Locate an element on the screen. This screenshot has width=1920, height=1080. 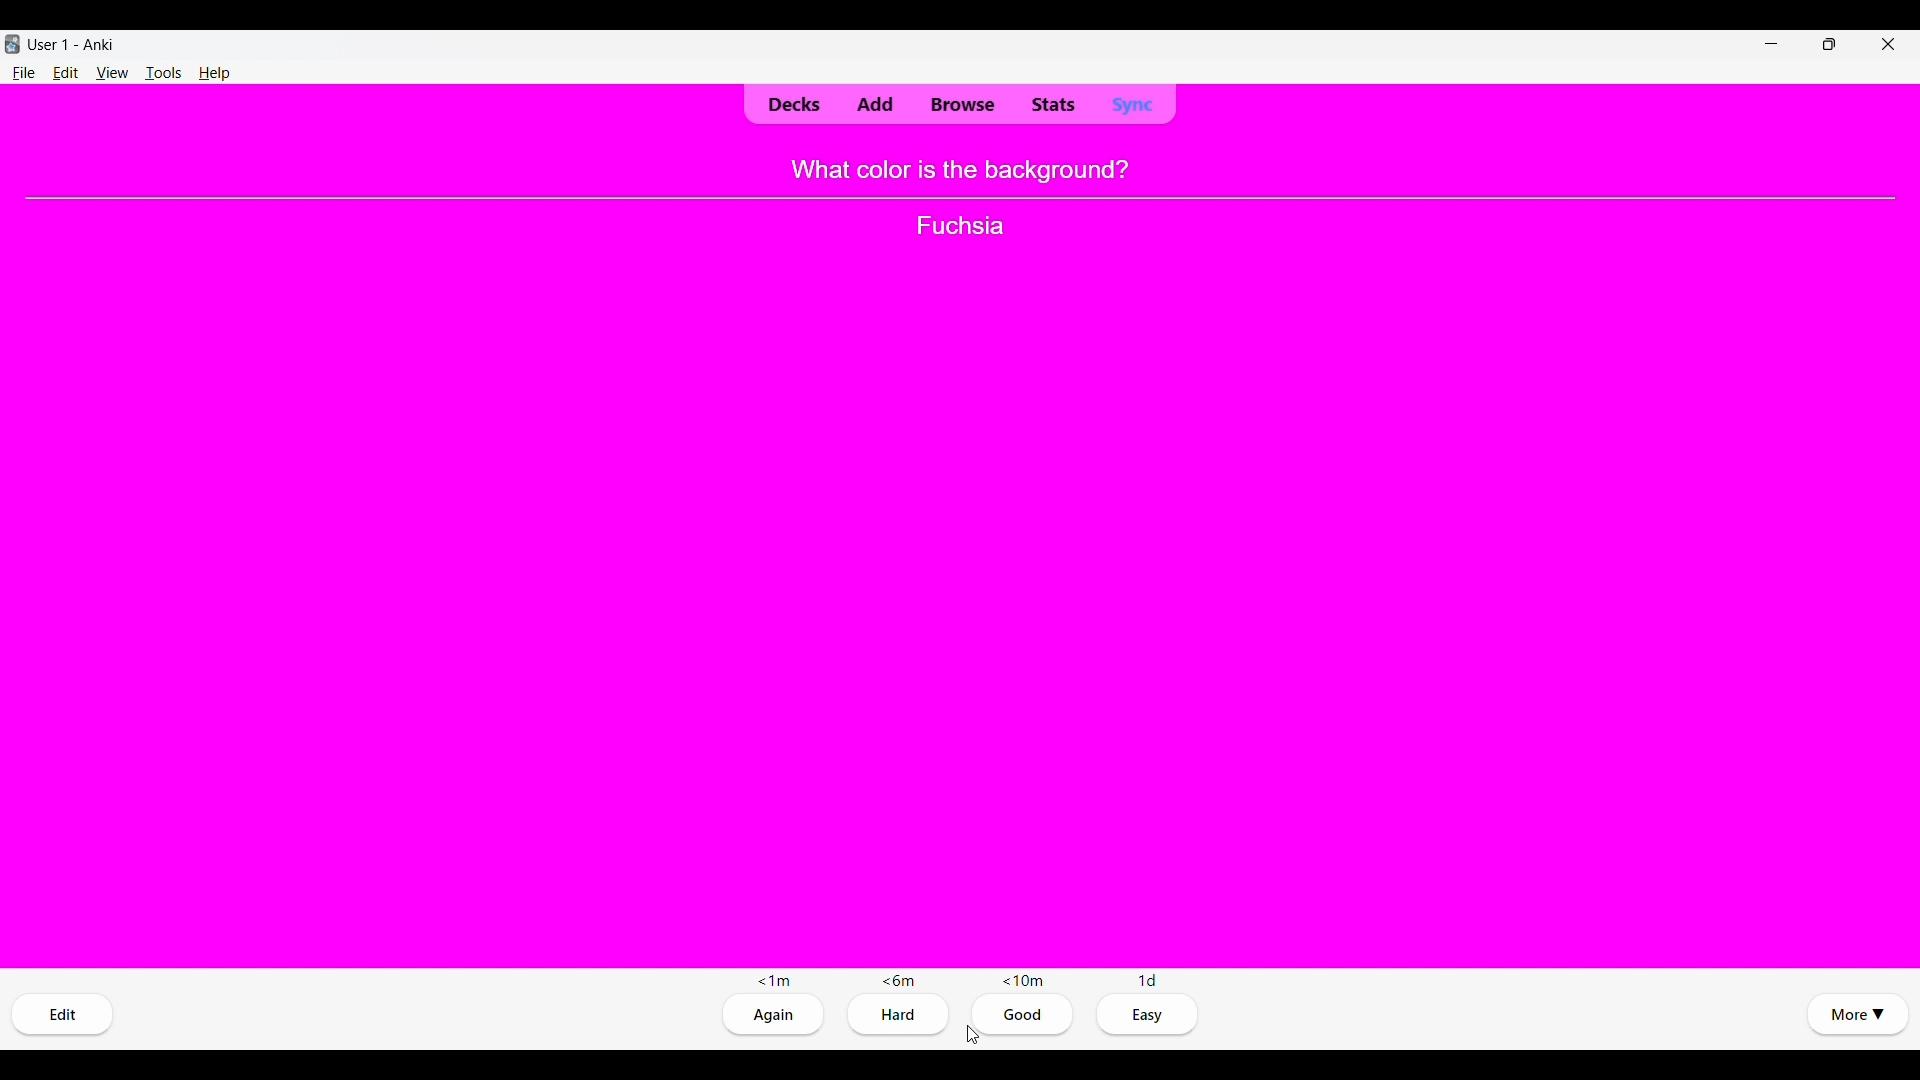
Stats is located at coordinates (1052, 105).